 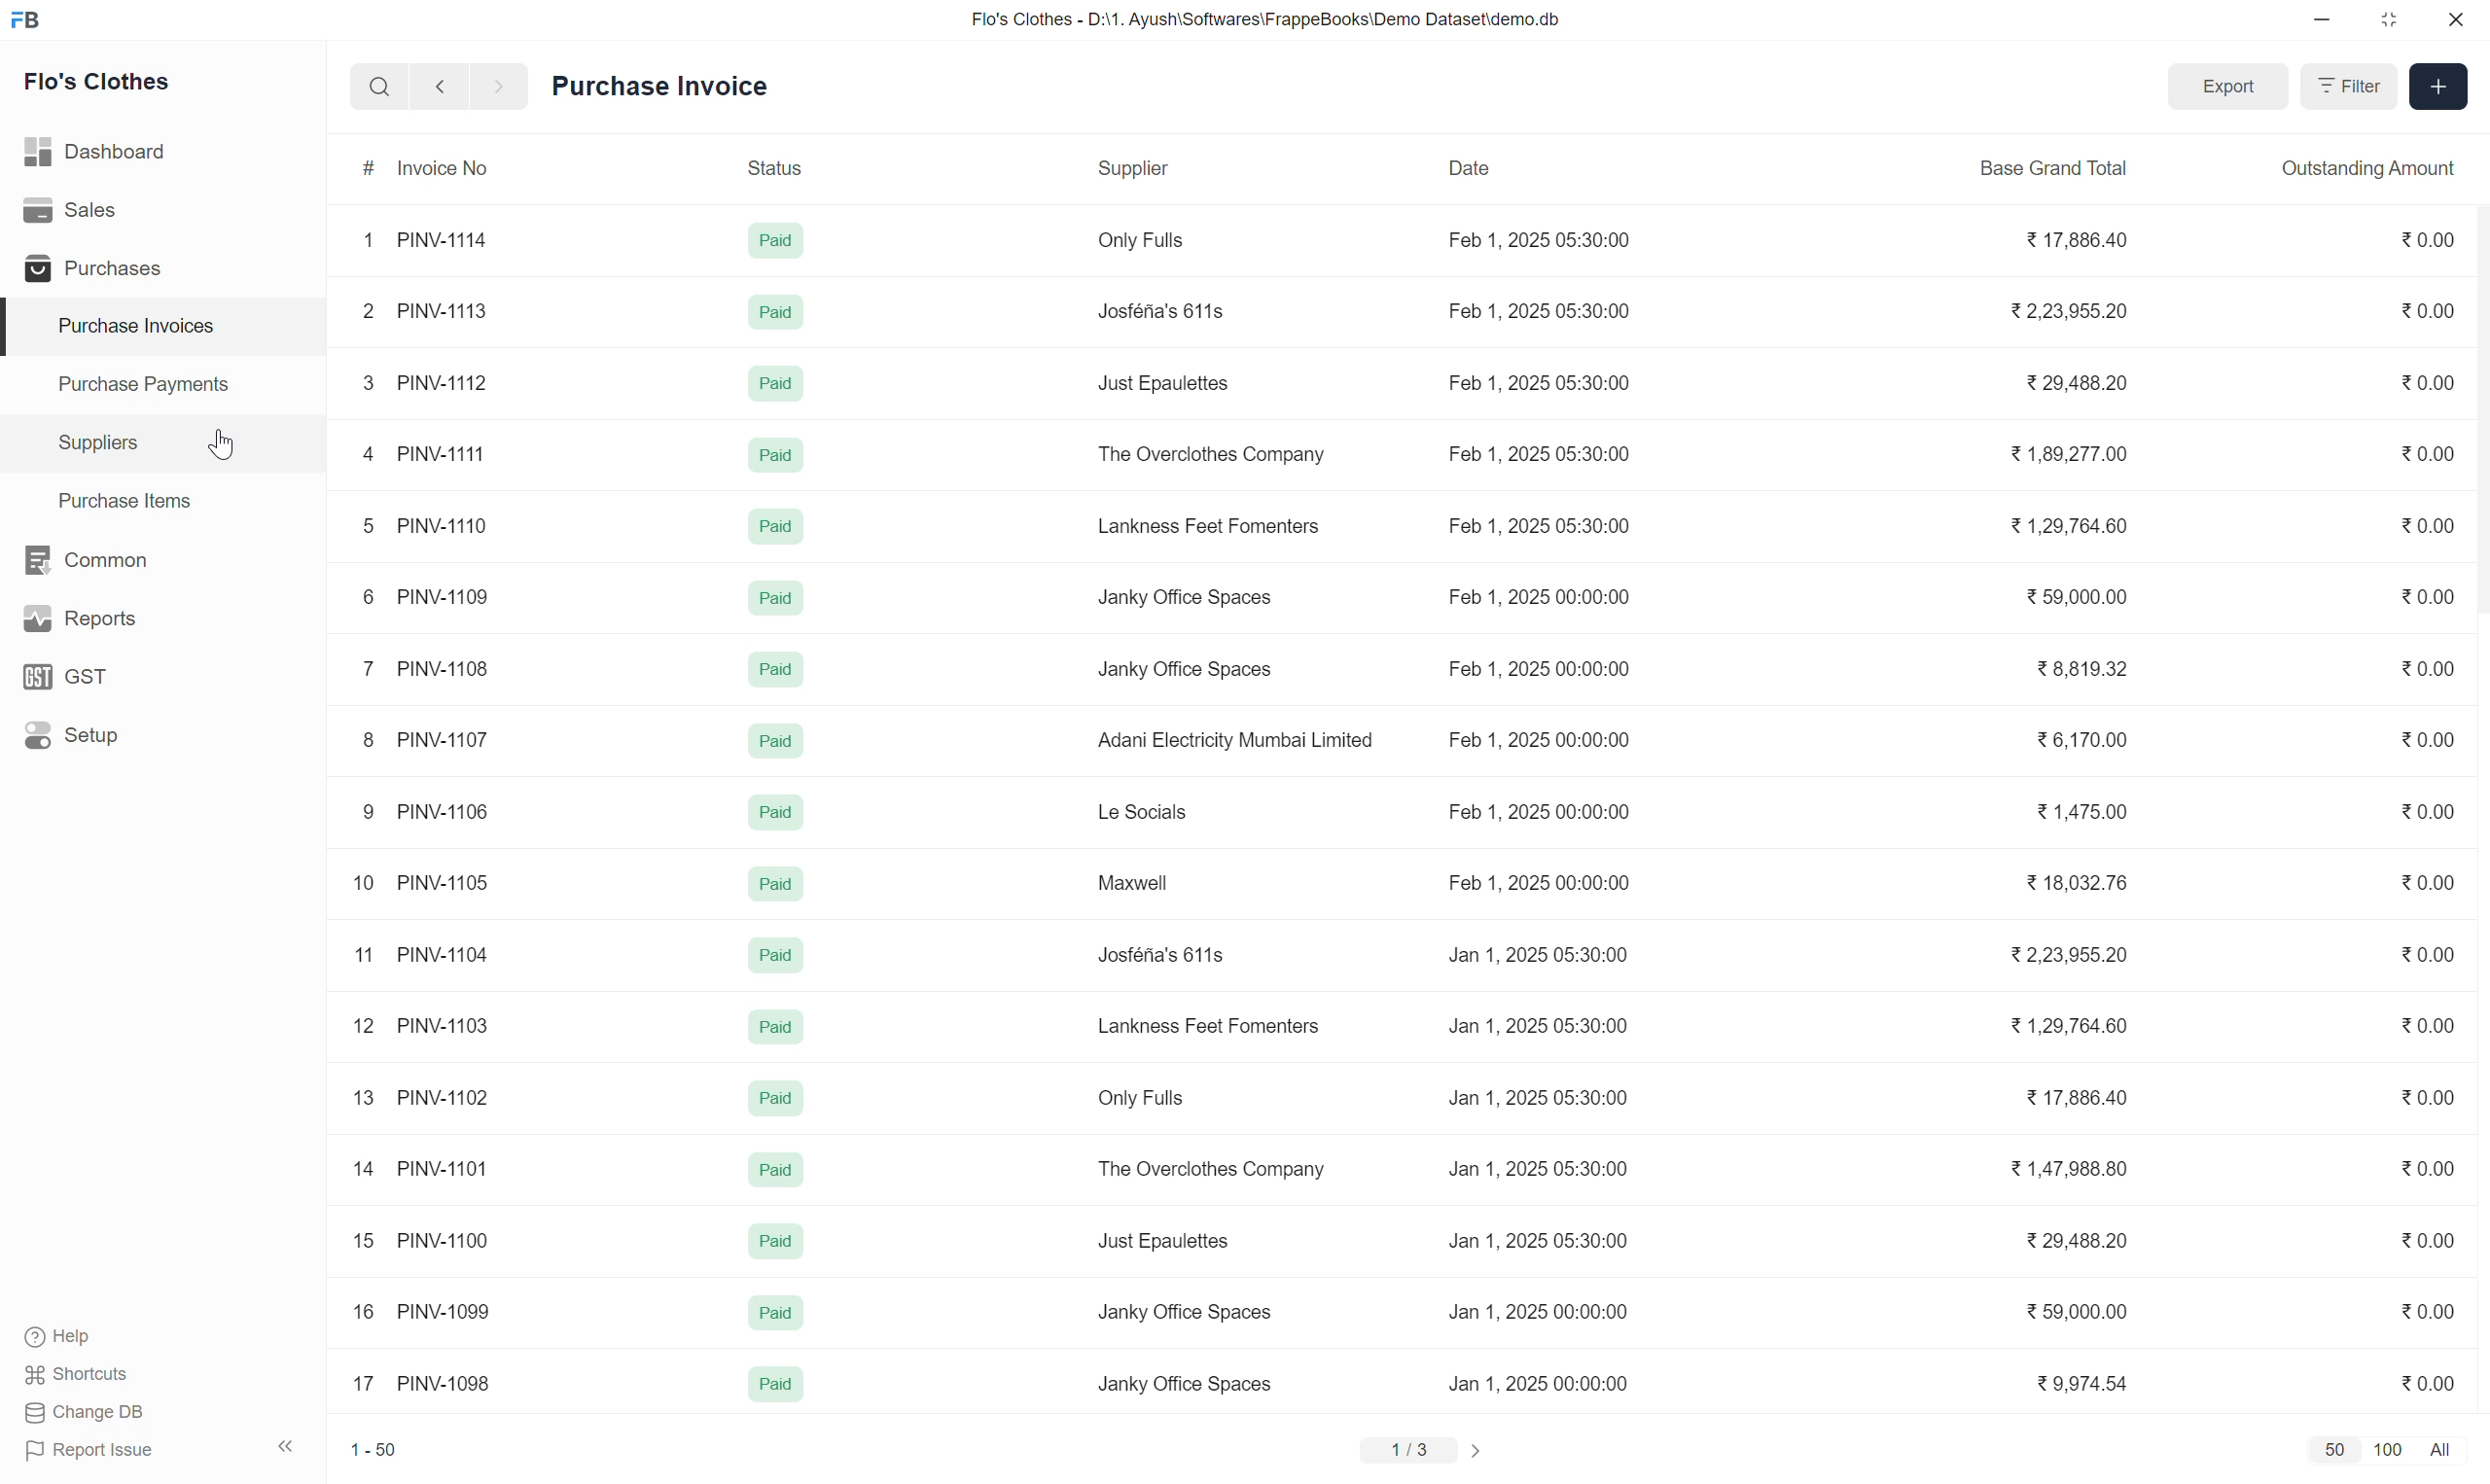 What do you see at coordinates (1164, 383) in the screenshot?
I see `Just Epaulettes` at bounding box center [1164, 383].